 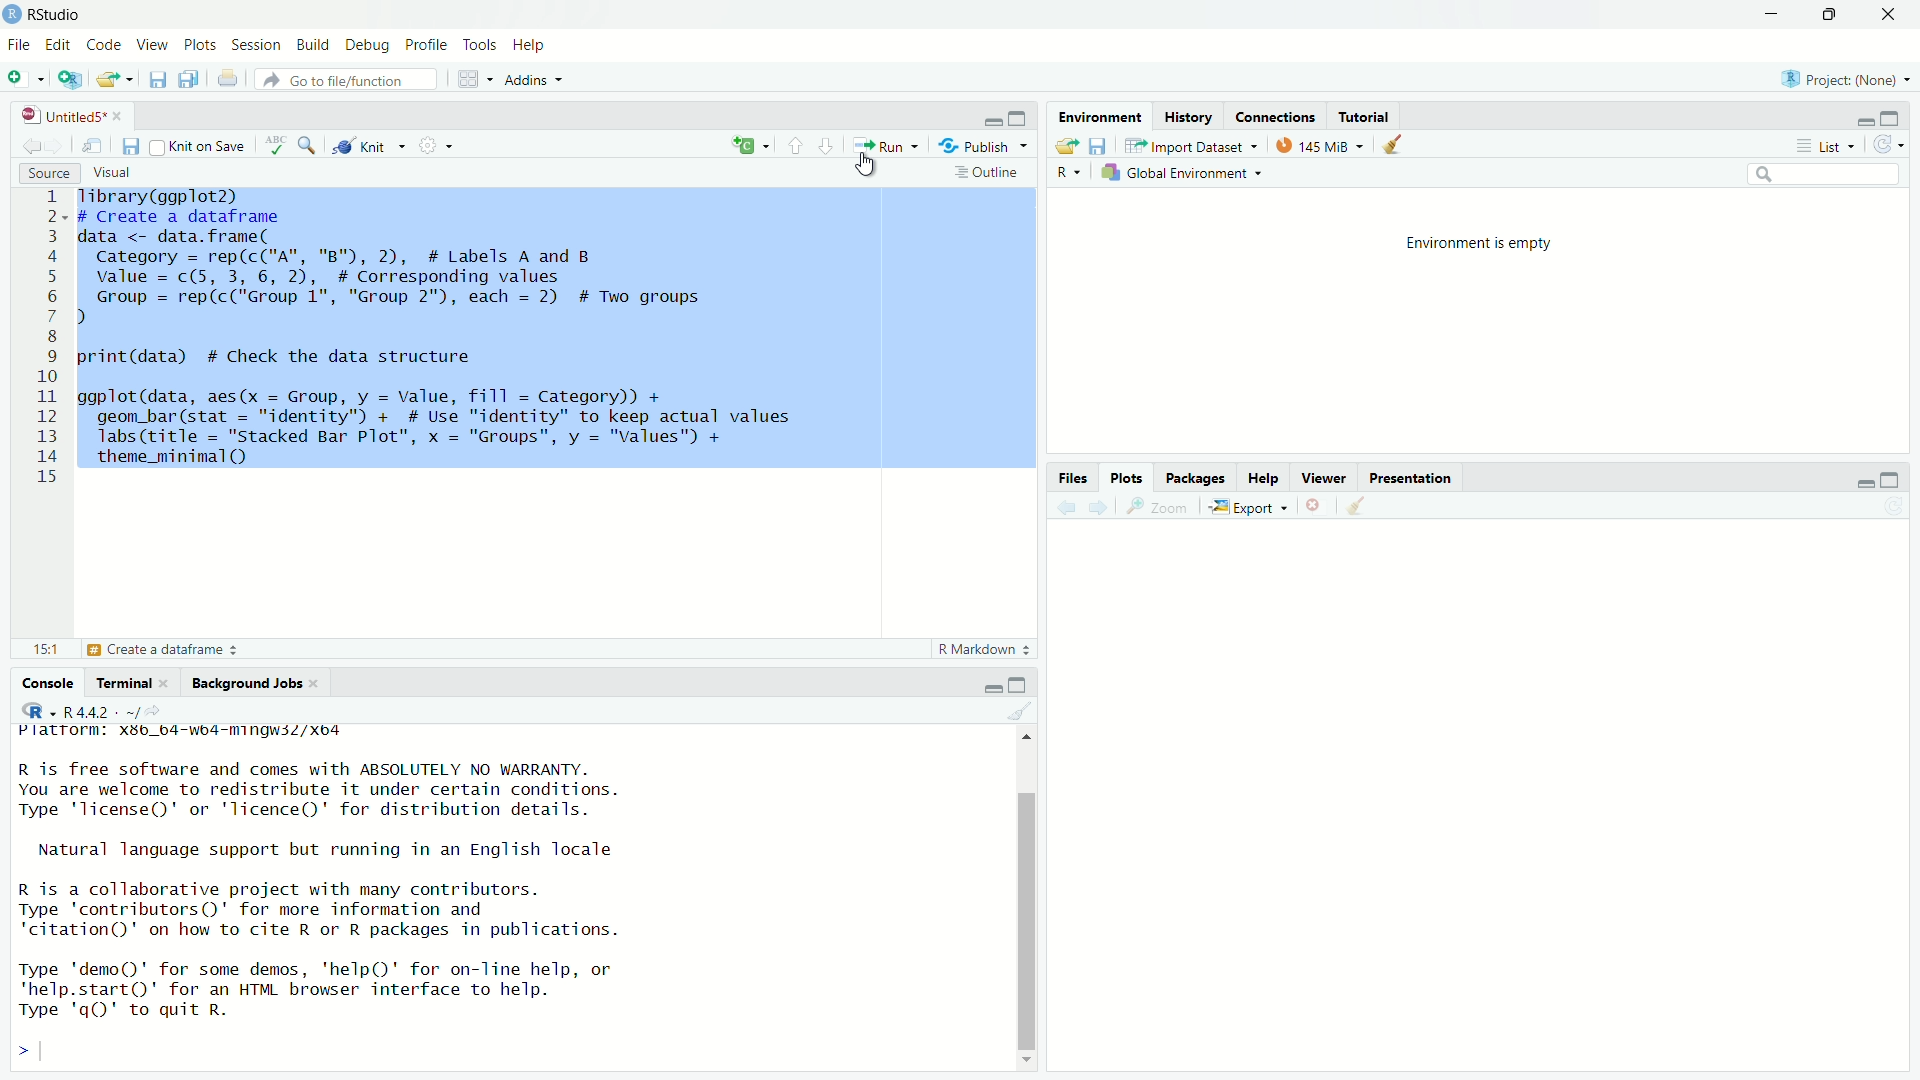 I want to click on 15:1, so click(x=46, y=648).